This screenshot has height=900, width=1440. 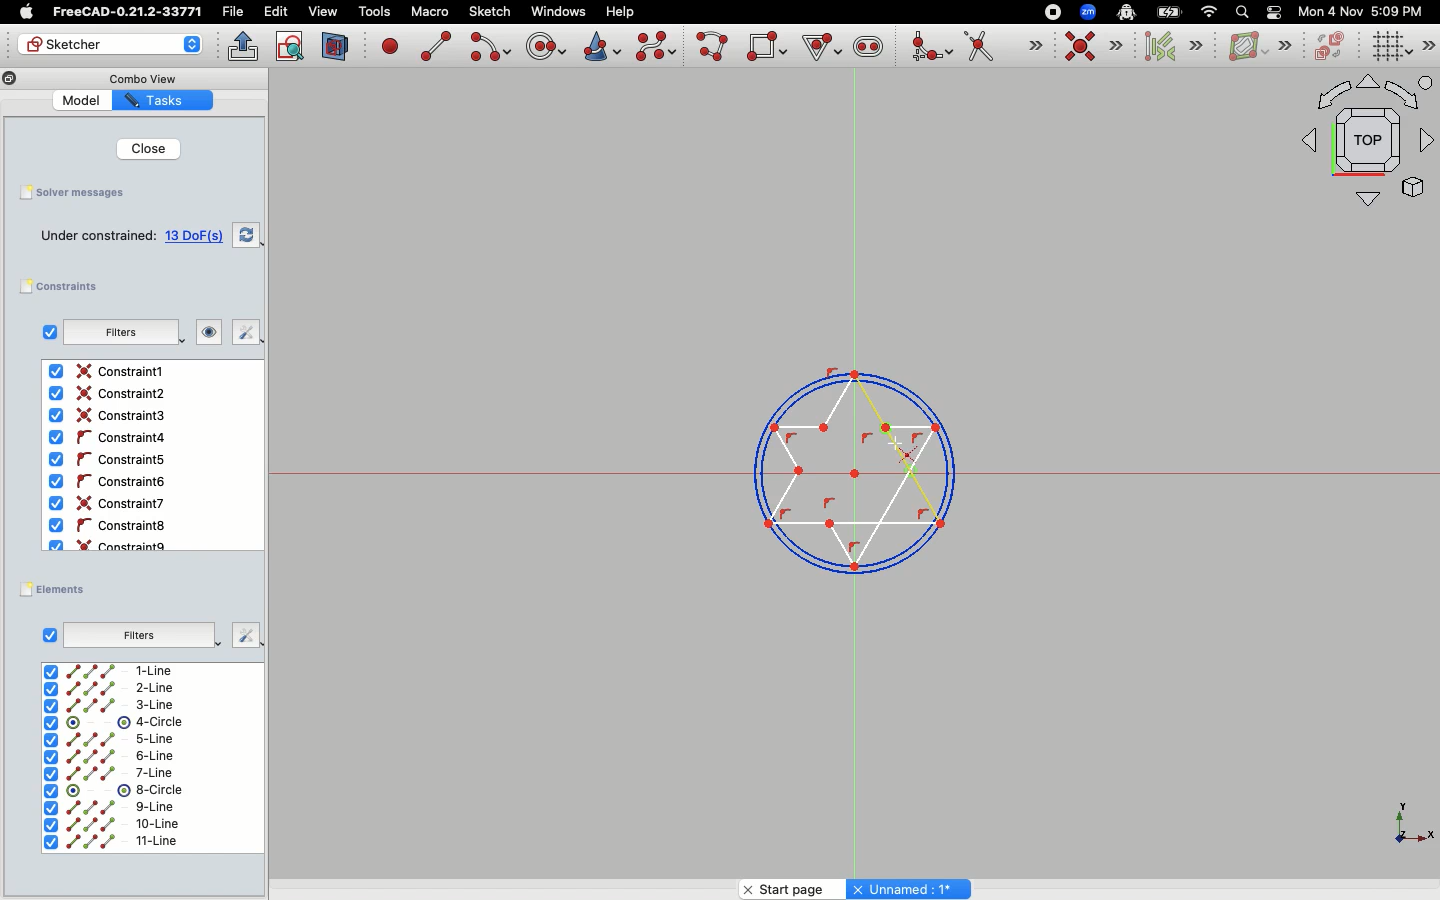 I want to click on Record, so click(x=1048, y=11).